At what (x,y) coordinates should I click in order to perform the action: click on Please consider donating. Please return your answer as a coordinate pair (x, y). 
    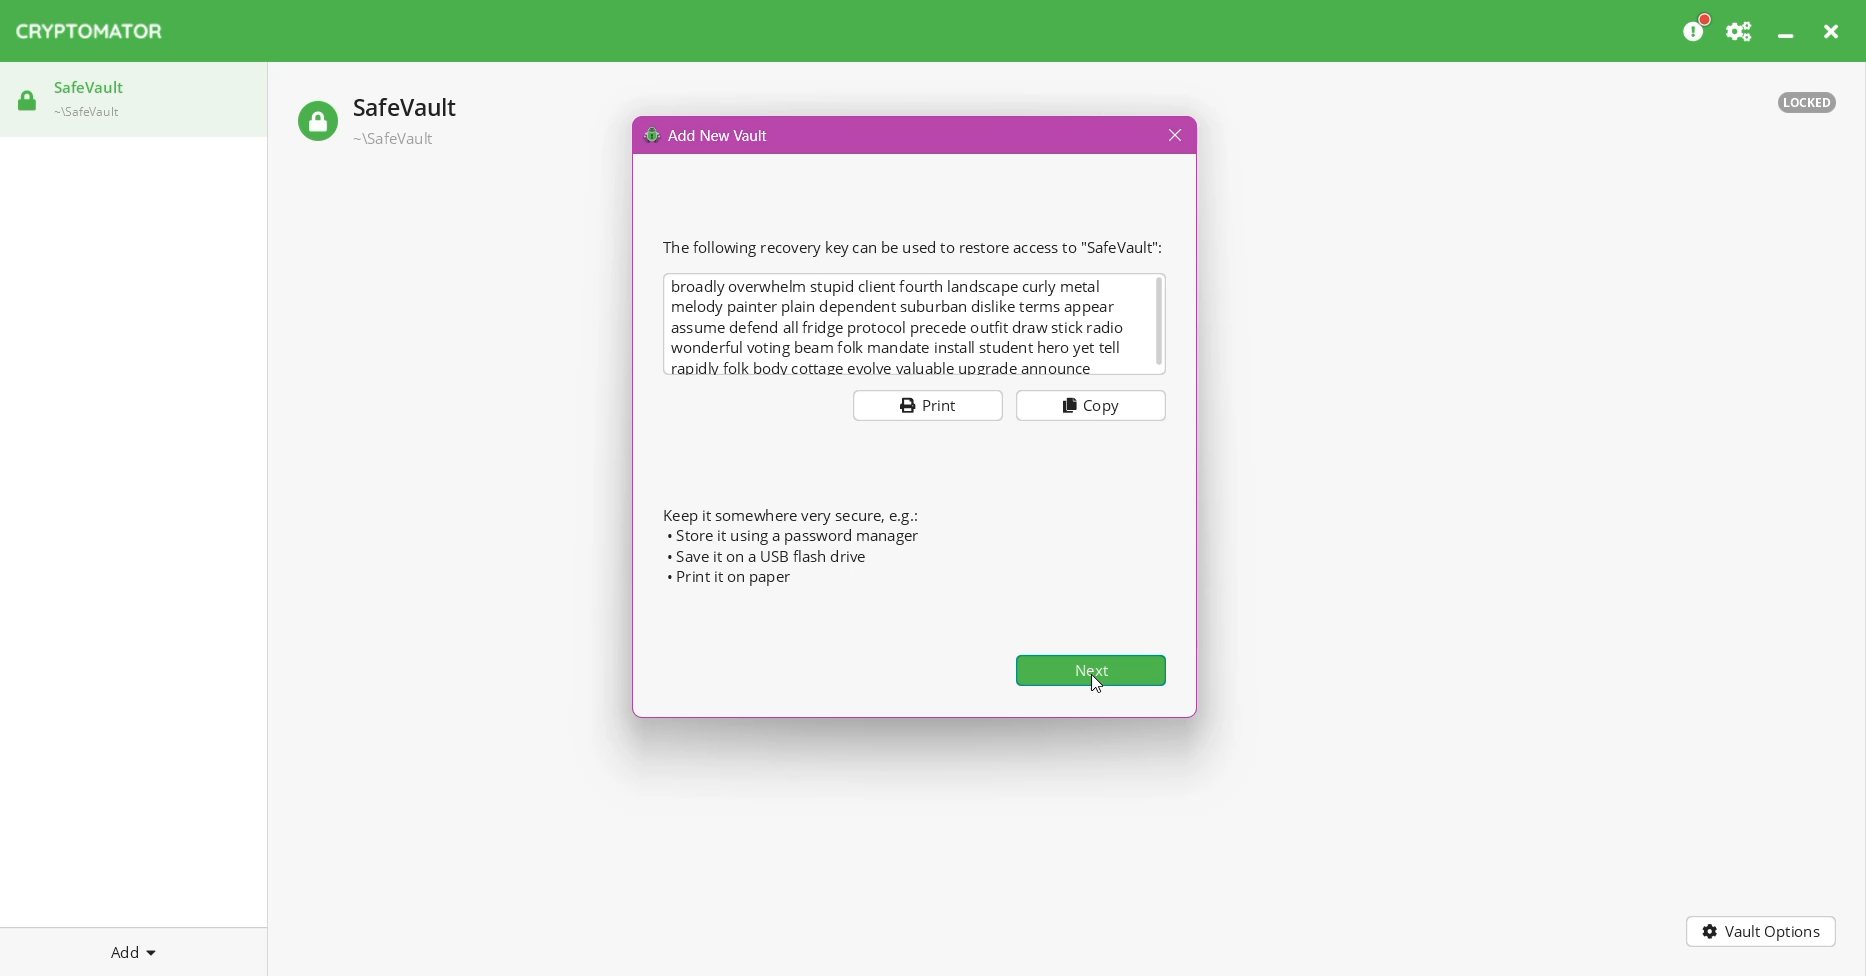
    Looking at the image, I should click on (1697, 29).